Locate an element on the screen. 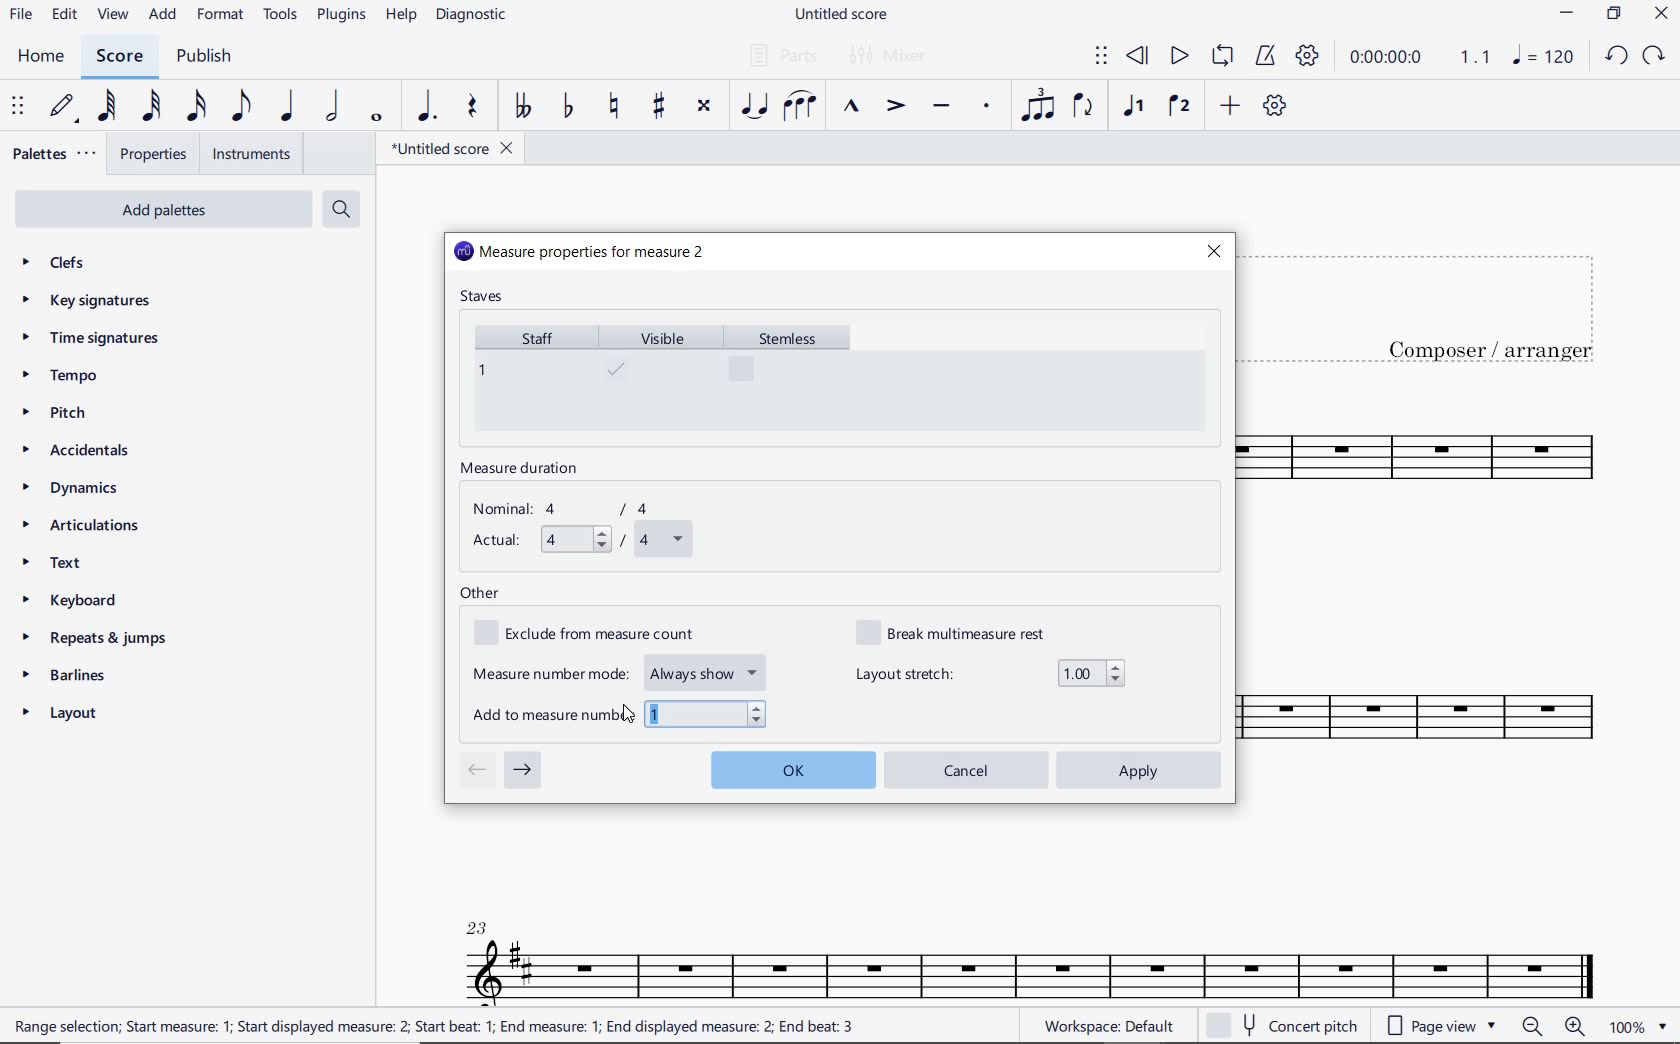 The width and height of the screenshot is (1680, 1044). 16TH NOTE is located at coordinates (194, 107).